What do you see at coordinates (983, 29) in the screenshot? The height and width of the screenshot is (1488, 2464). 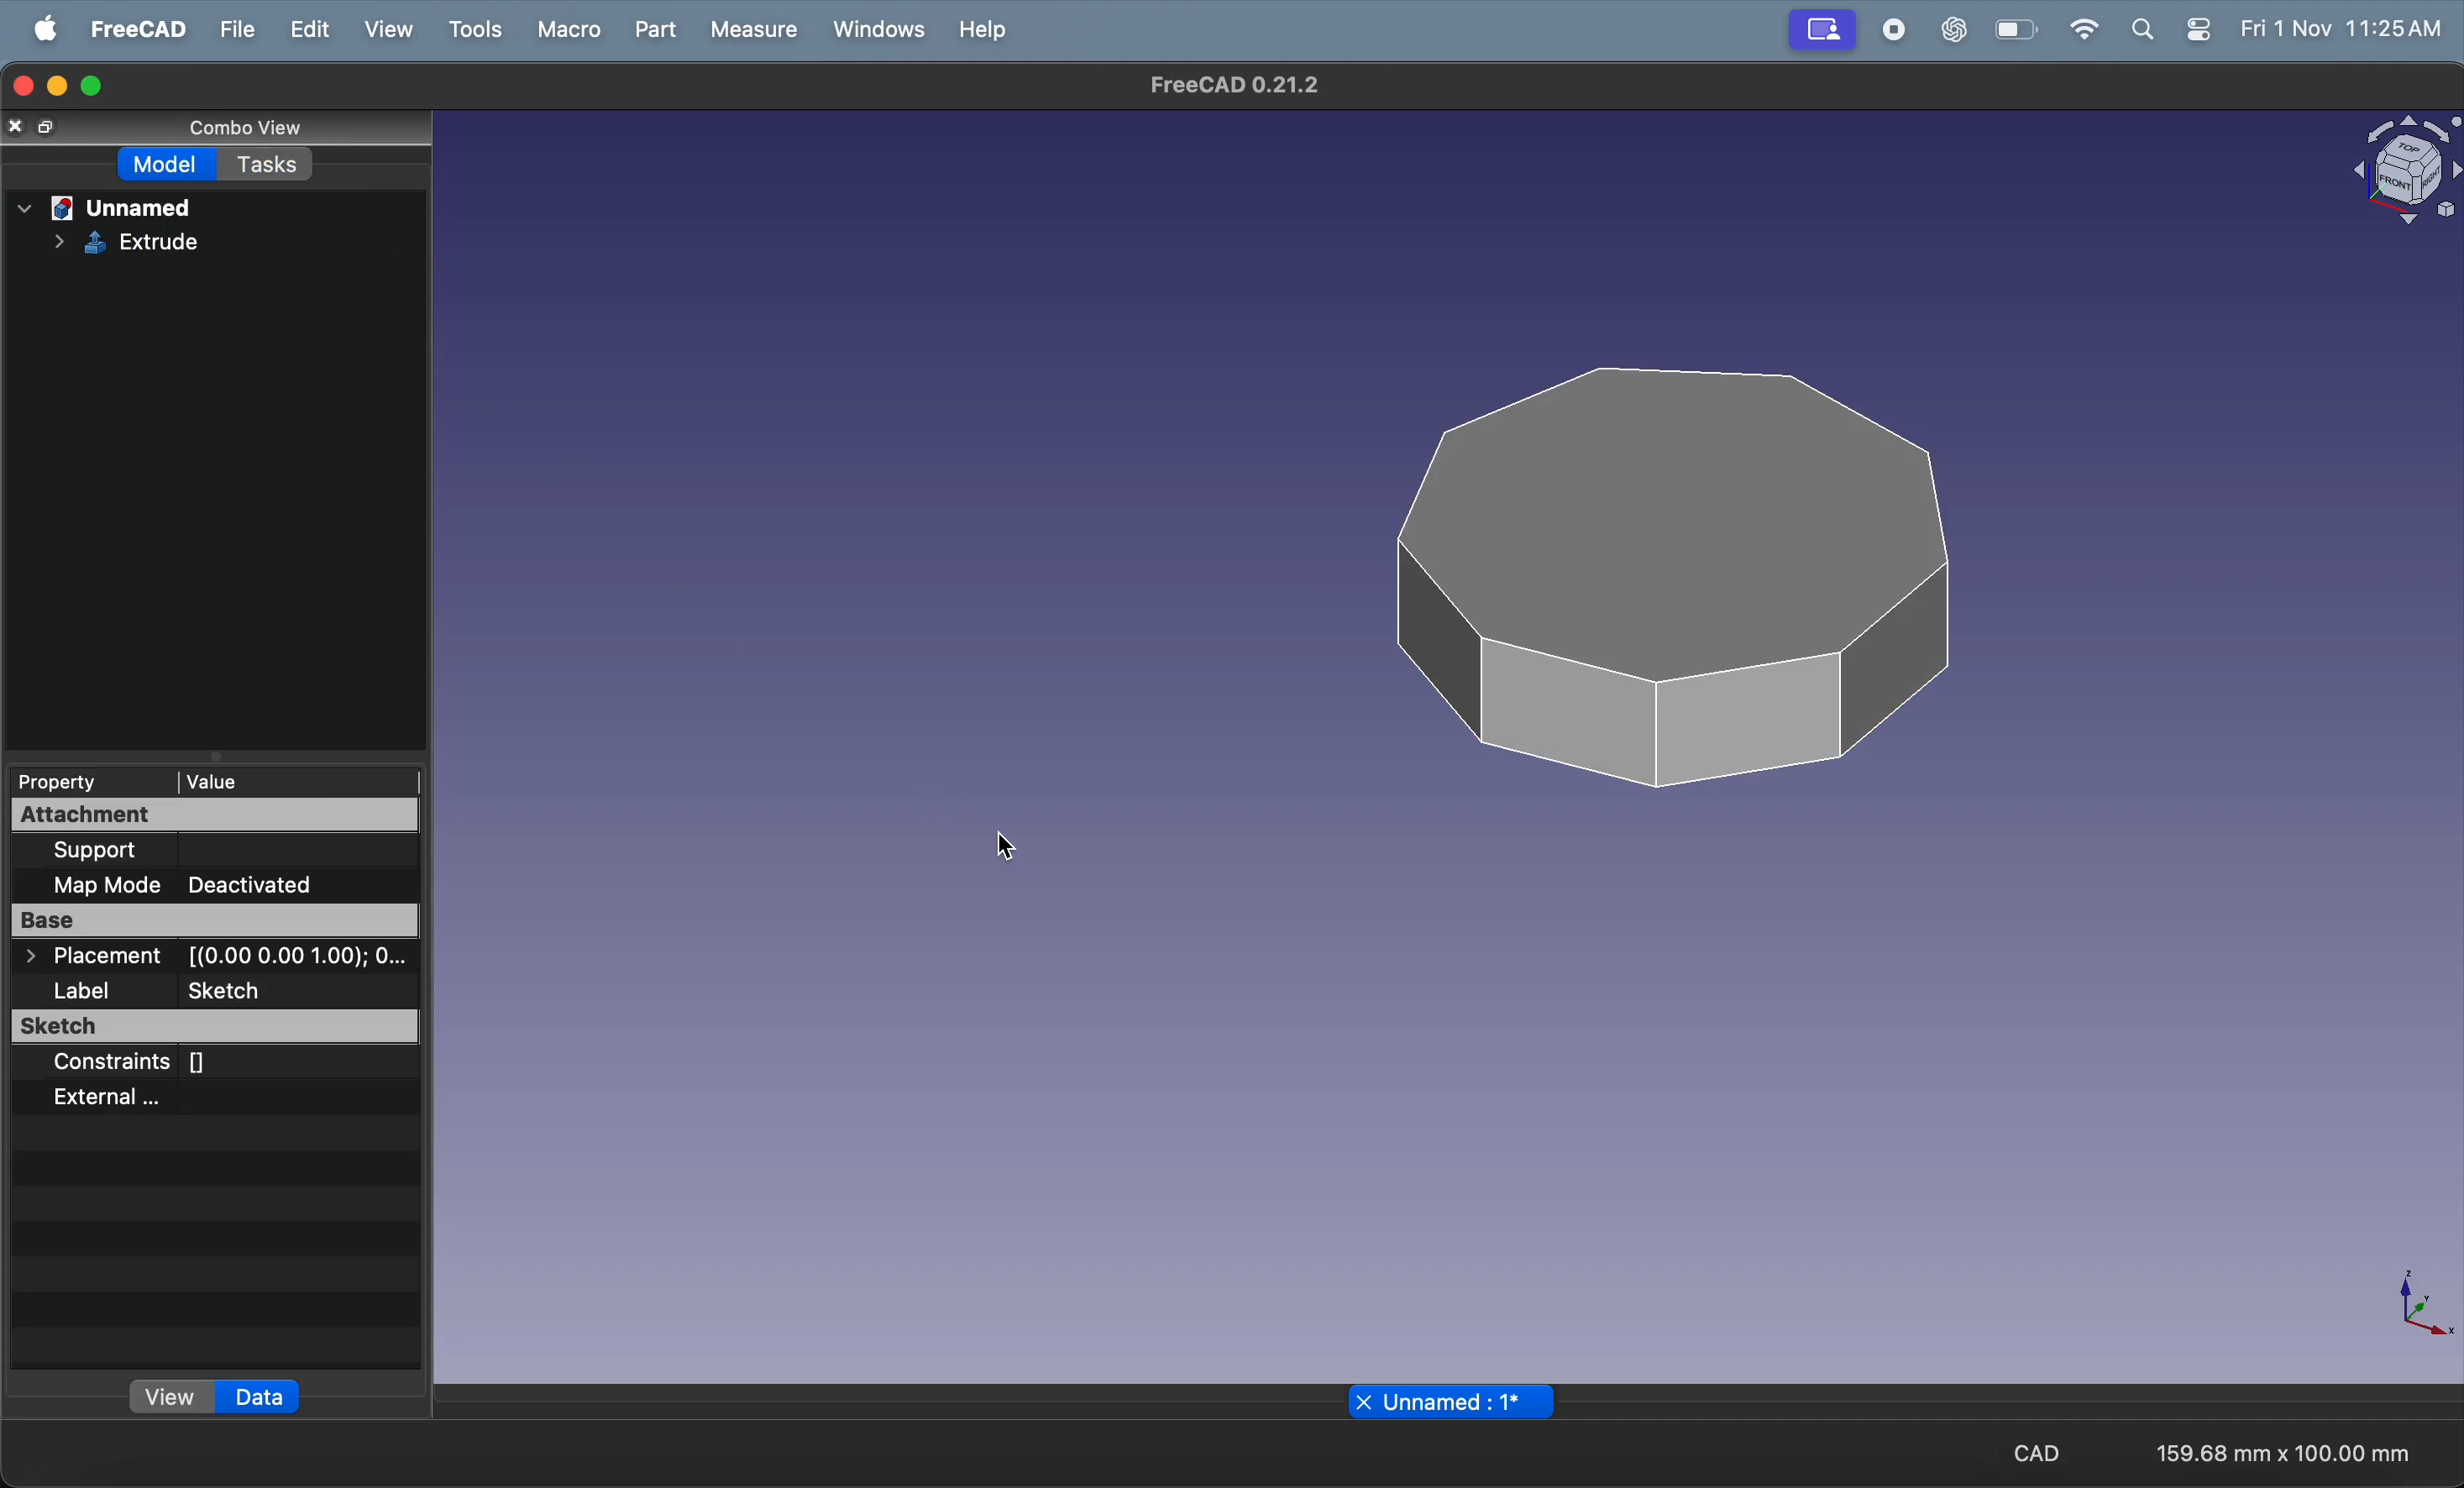 I see `help` at bounding box center [983, 29].